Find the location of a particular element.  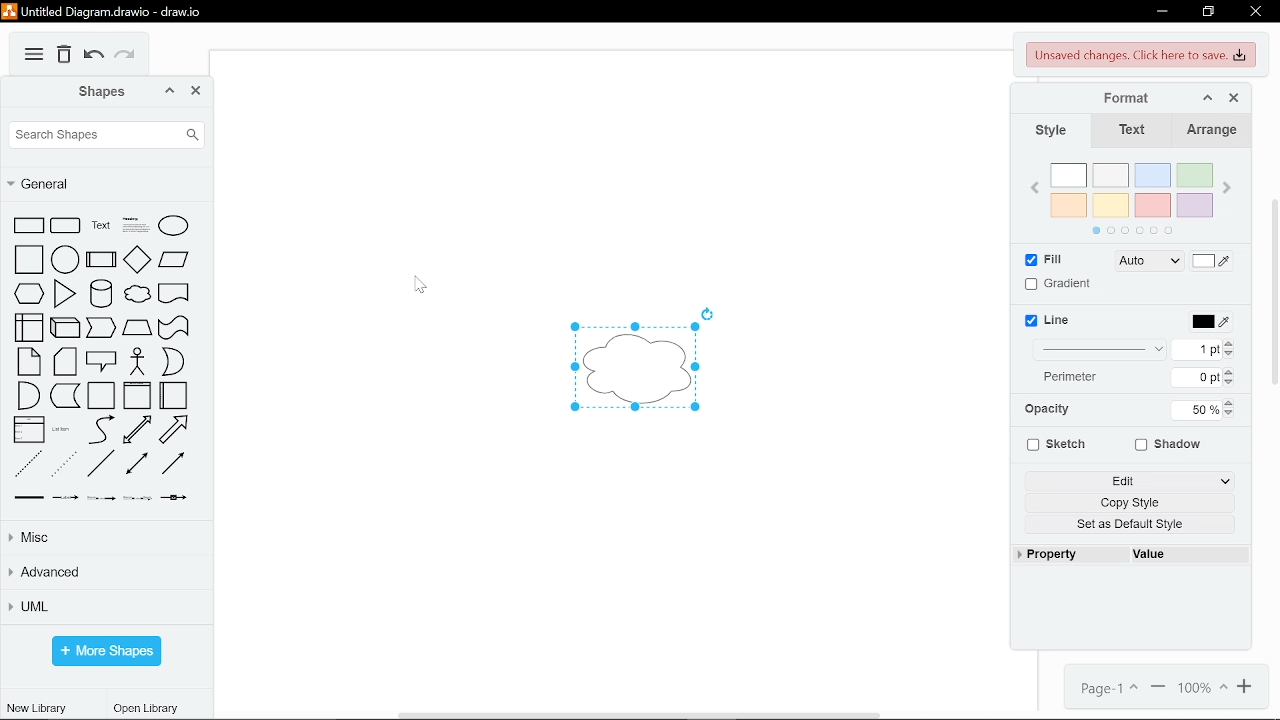

format is located at coordinates (1122, 98).